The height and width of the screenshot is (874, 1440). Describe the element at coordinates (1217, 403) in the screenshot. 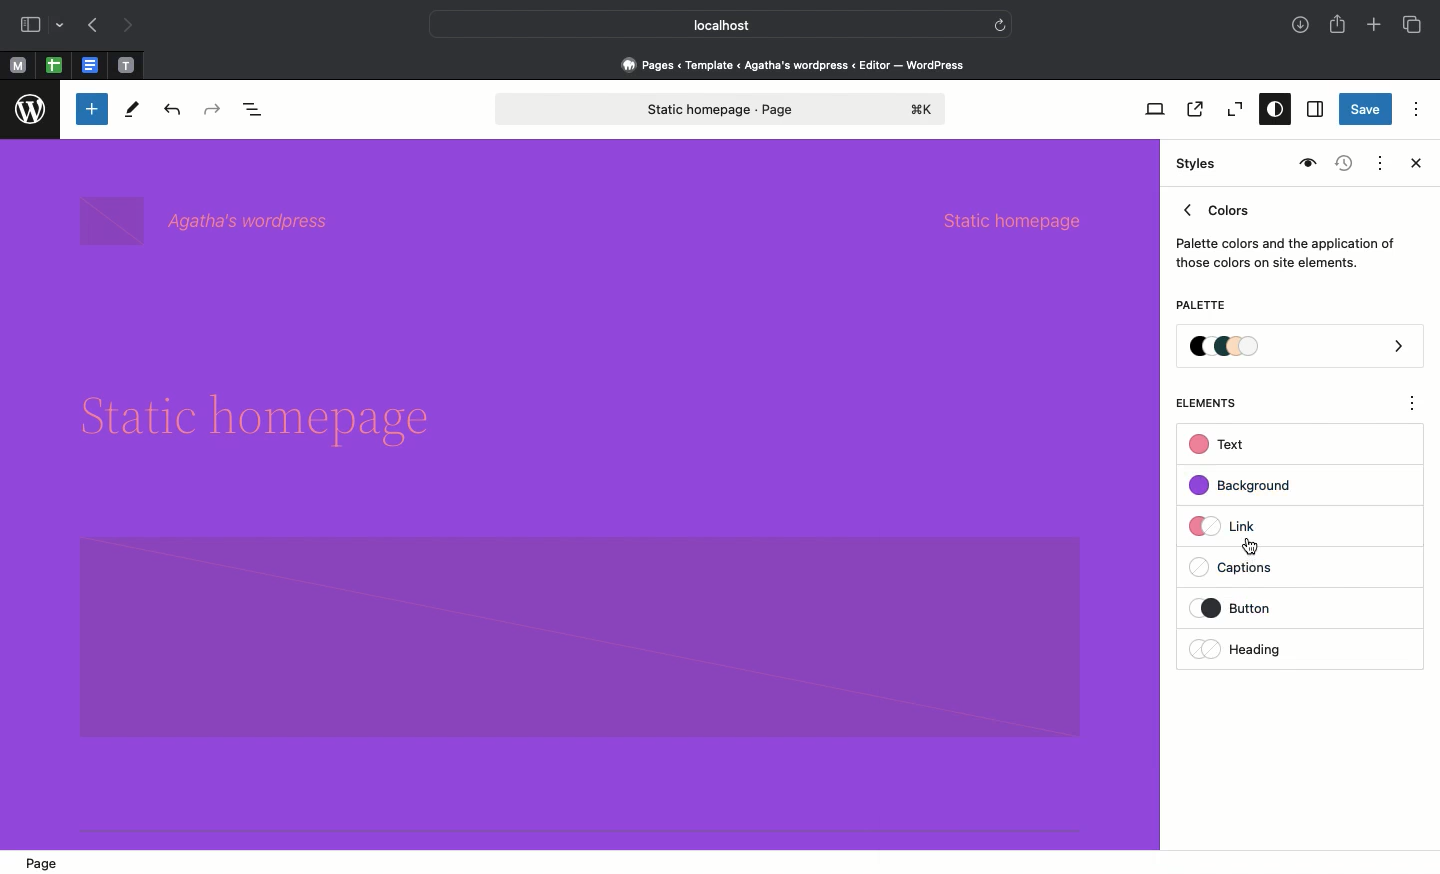

I see `Elements` at that location.